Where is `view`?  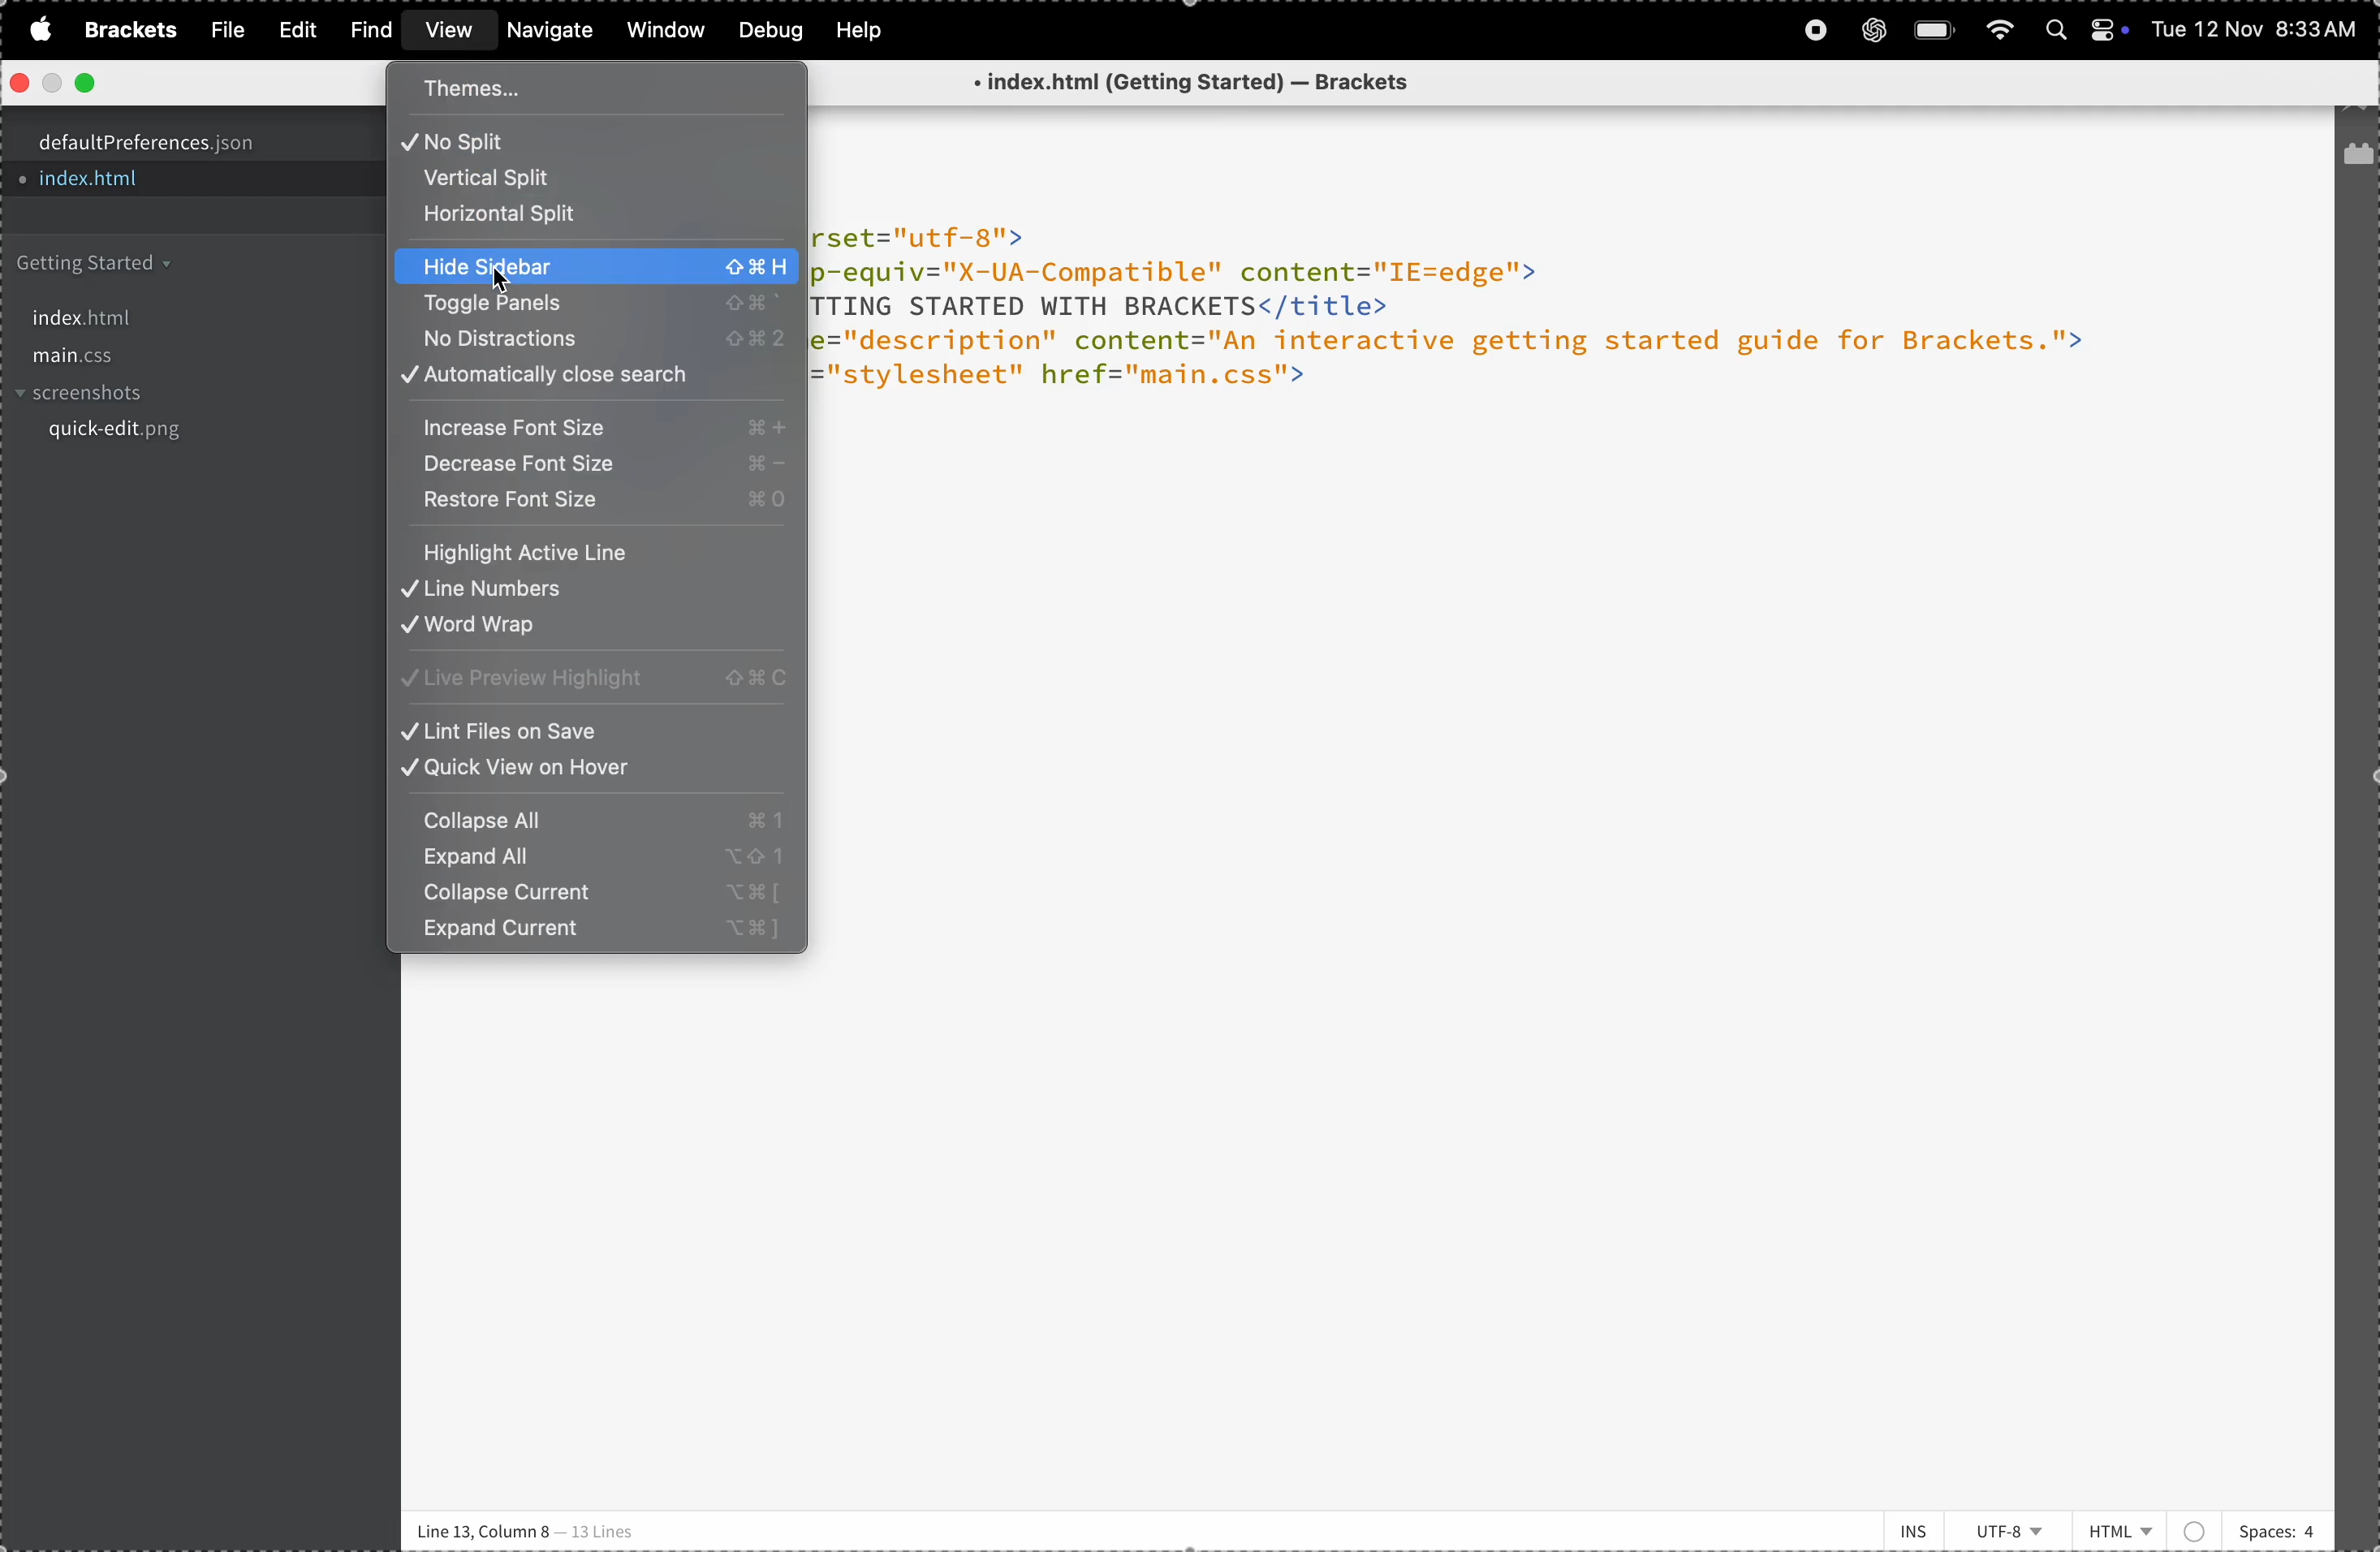
view is located at coordinates (445, 32).